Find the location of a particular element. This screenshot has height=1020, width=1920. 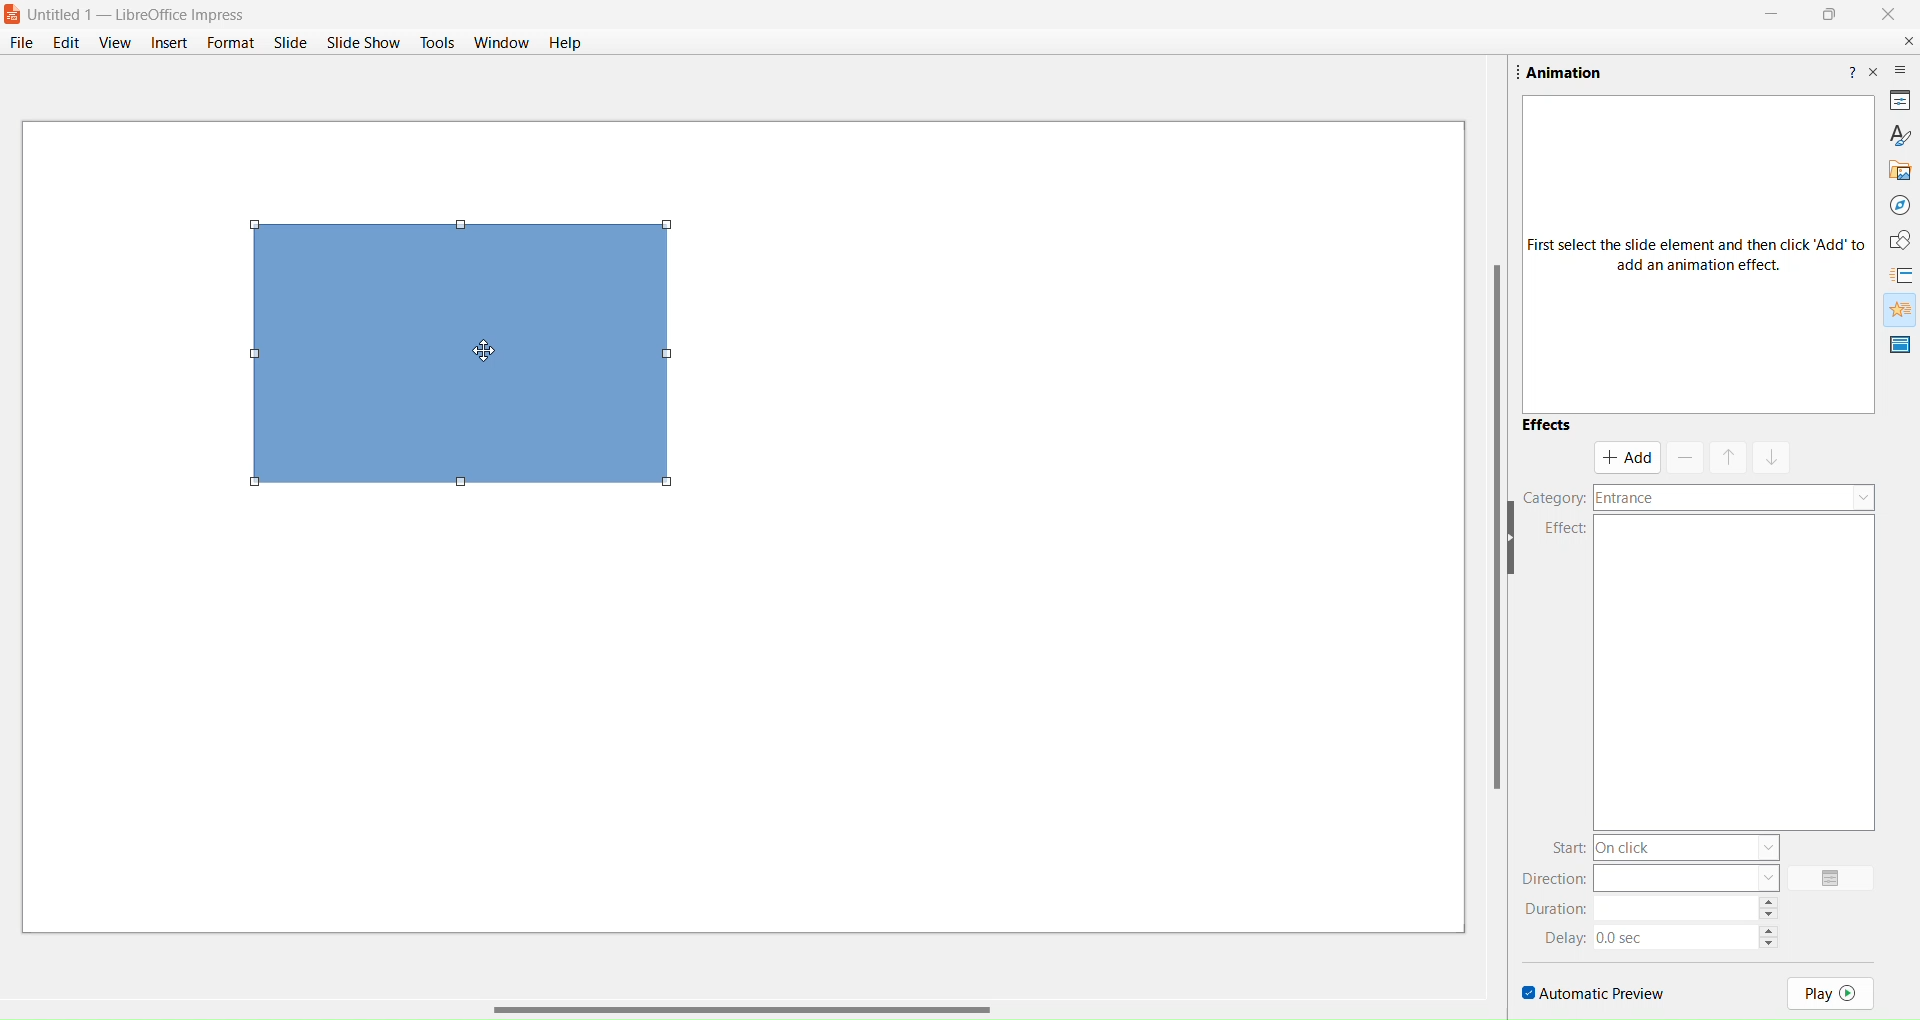

file is located at coordinates (23, 42).